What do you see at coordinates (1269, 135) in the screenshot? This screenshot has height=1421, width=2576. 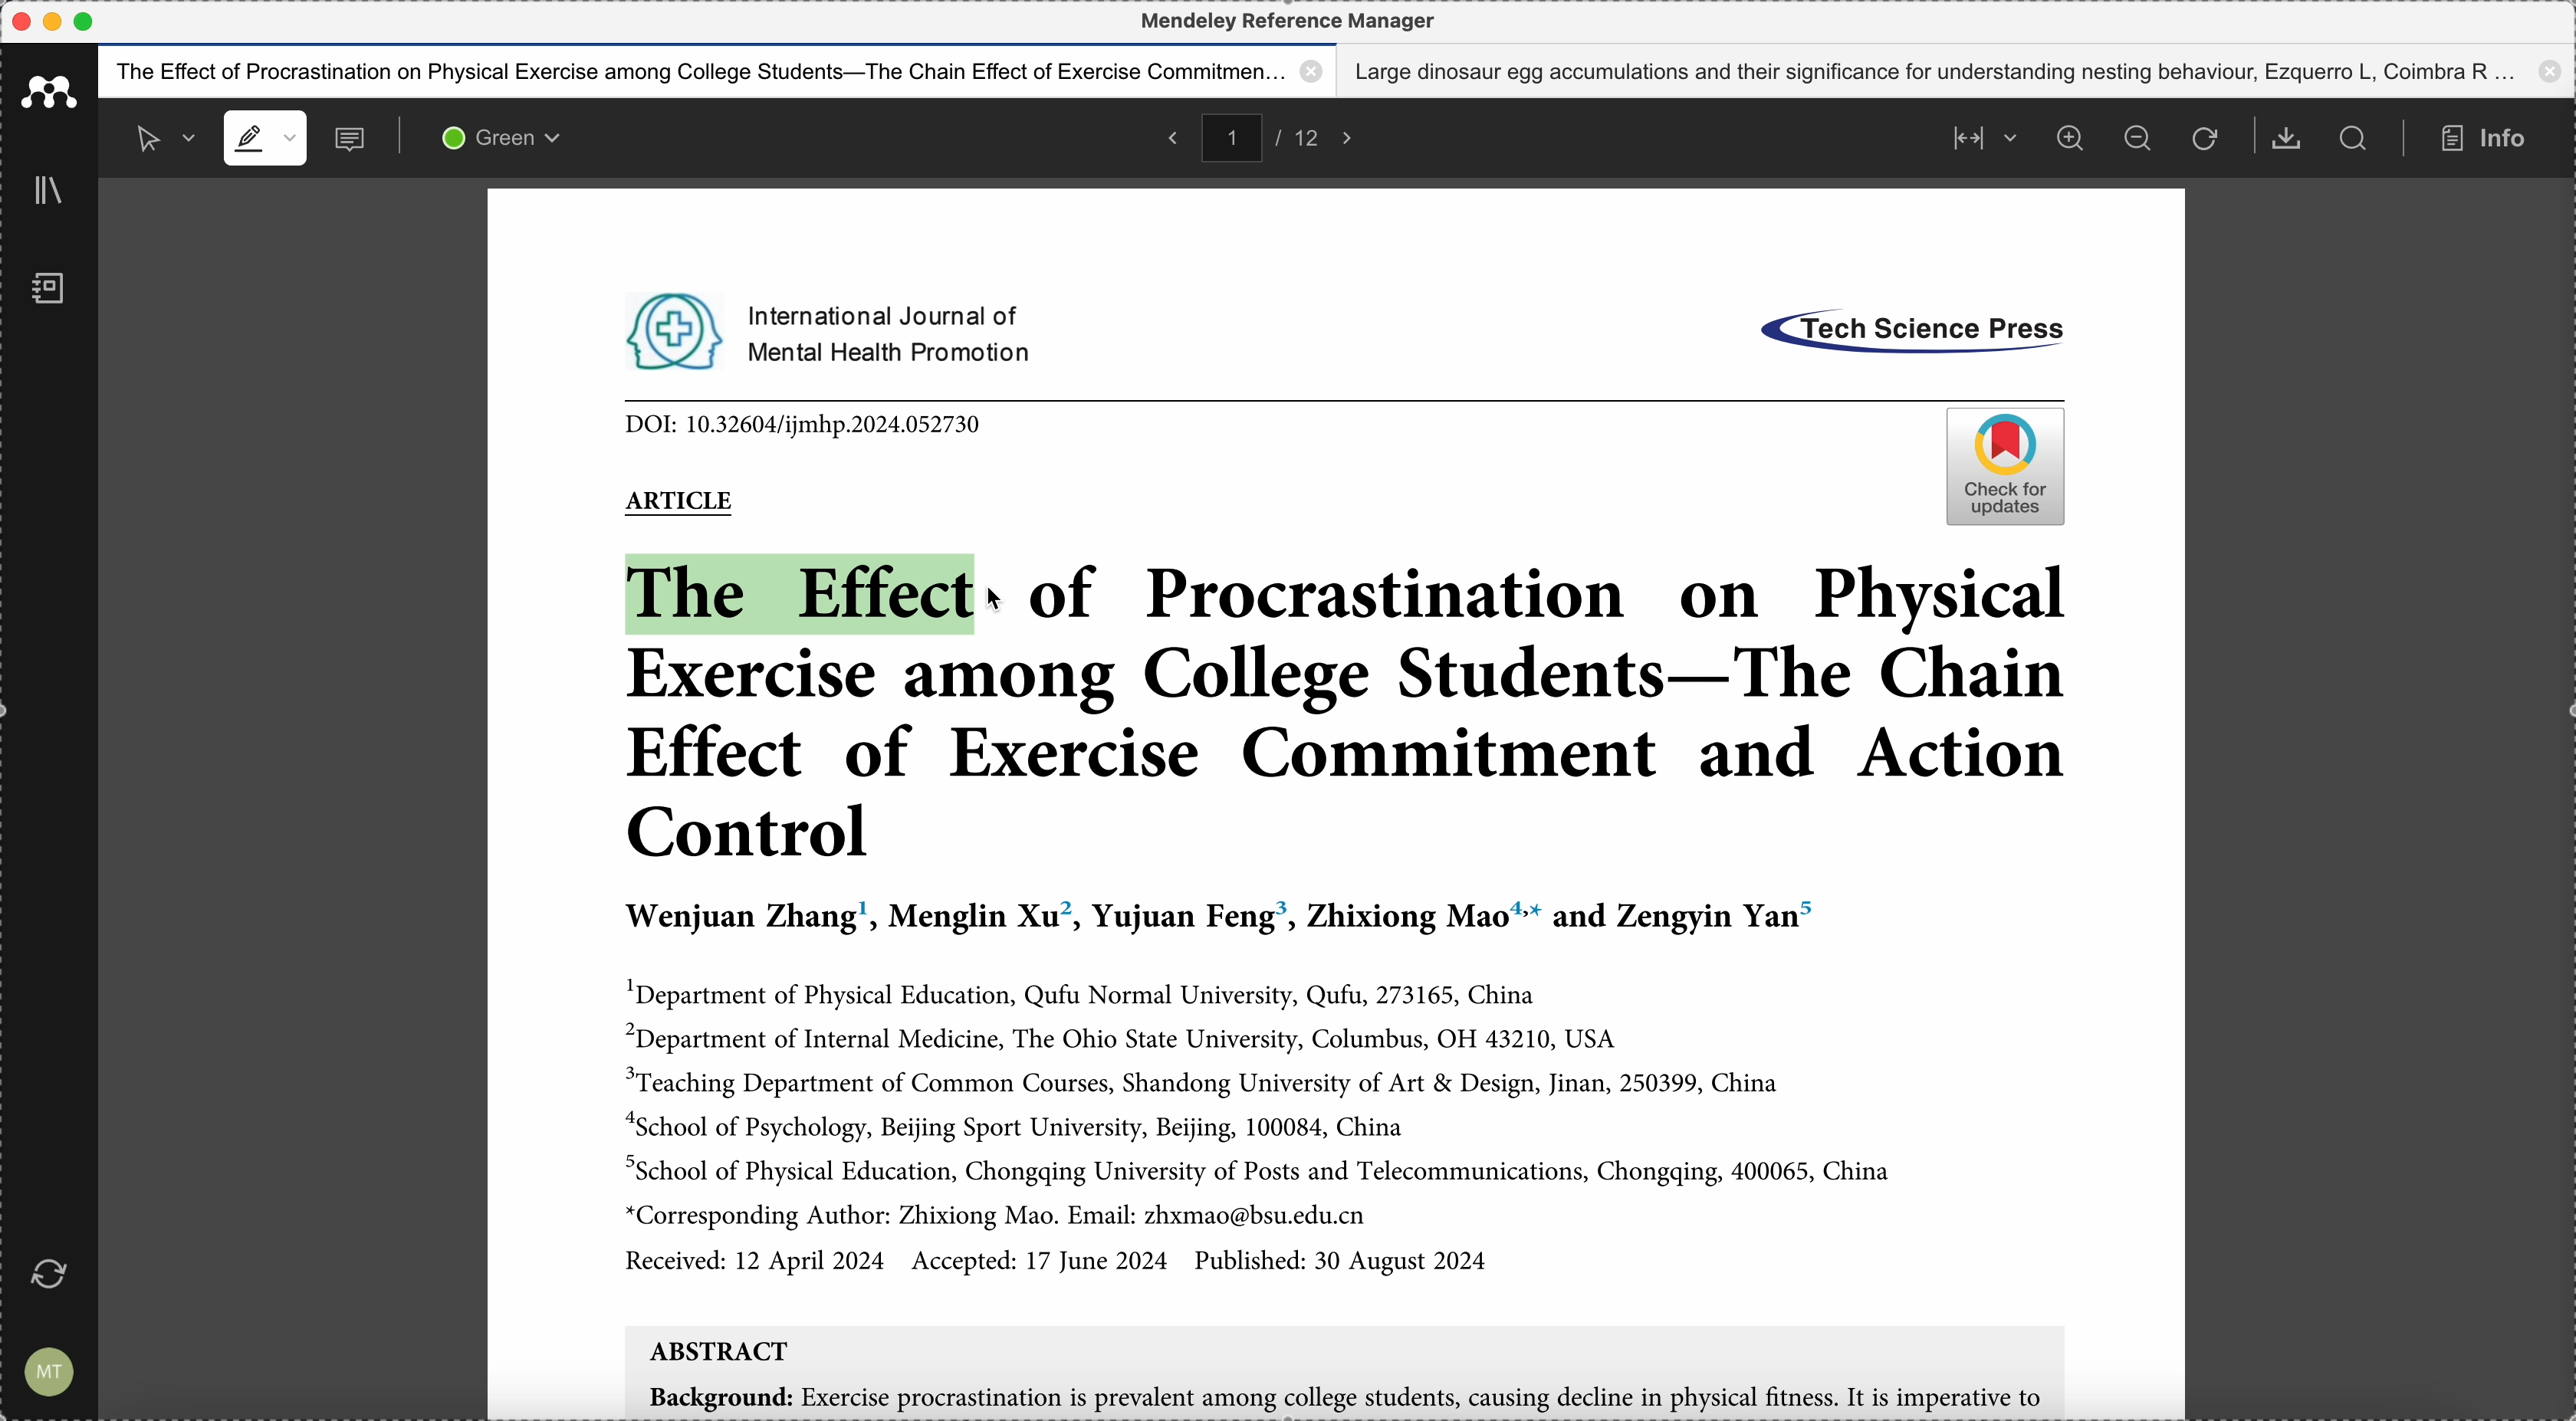 I see `pages` at bounding box center [1269, 135].